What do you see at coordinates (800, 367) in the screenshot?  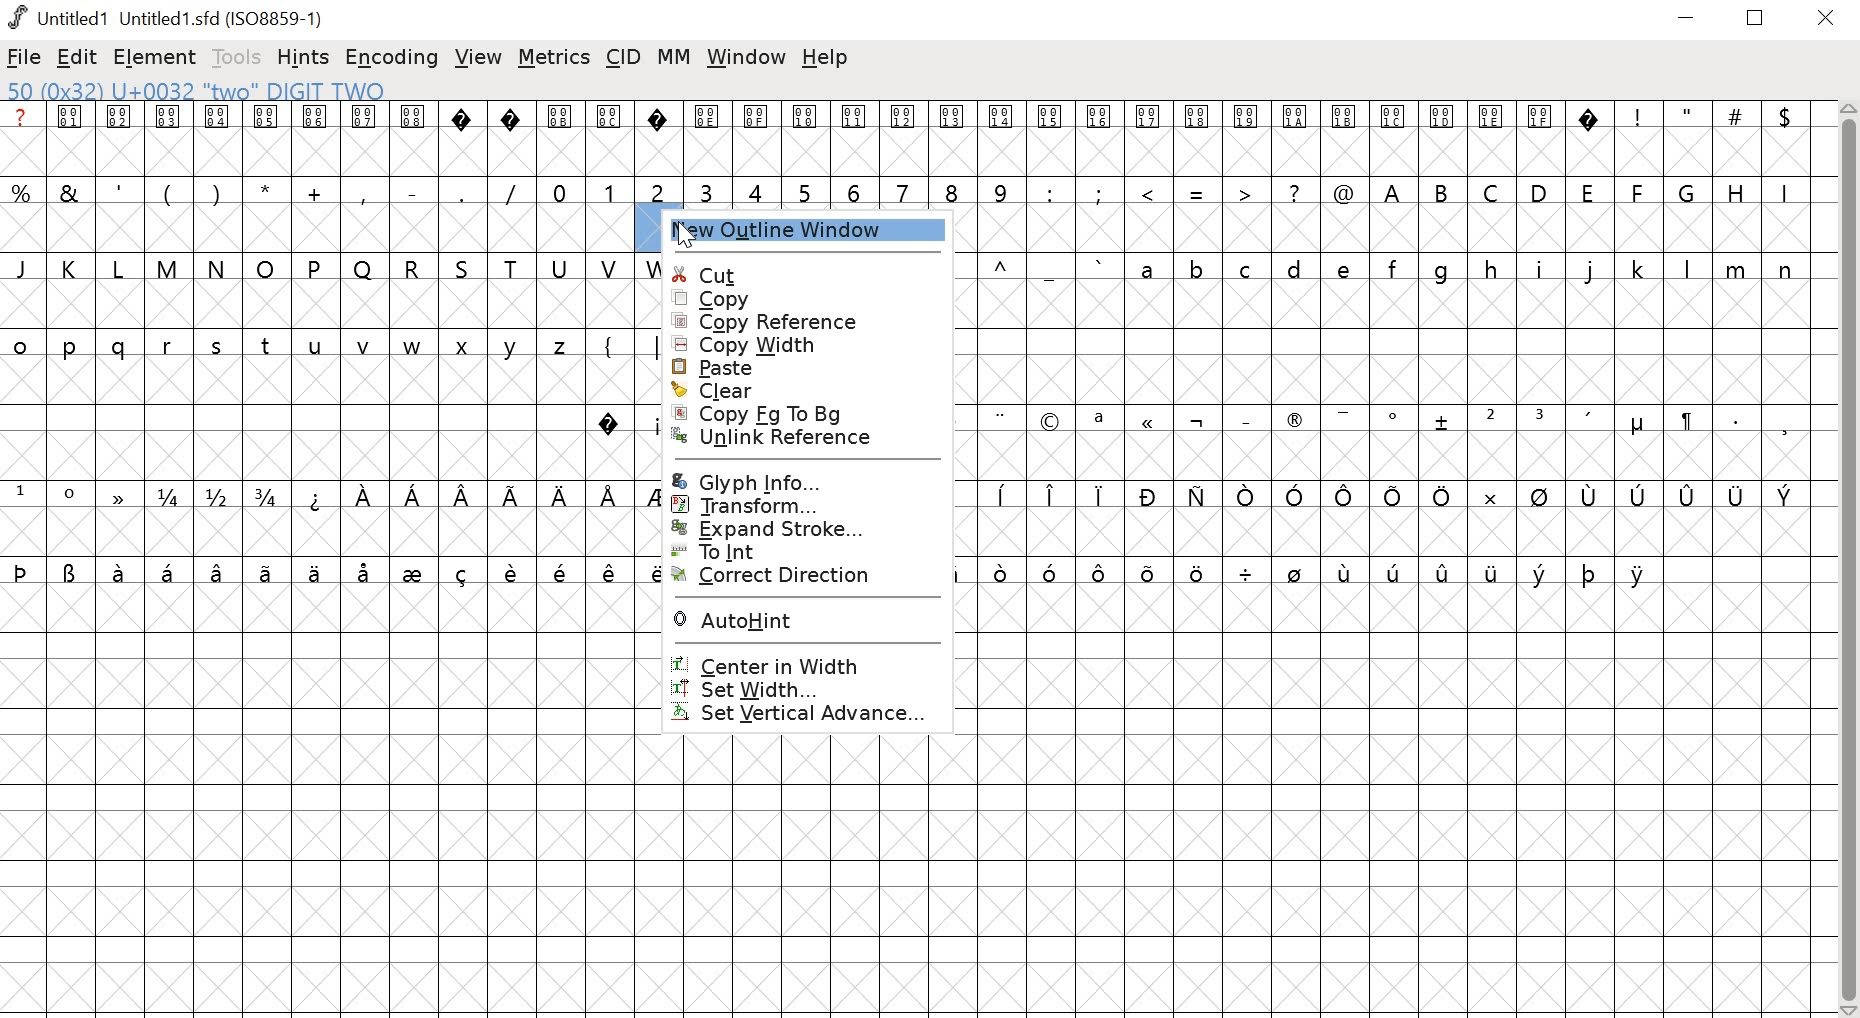 I see `paste` at bounding box center [800, 367].